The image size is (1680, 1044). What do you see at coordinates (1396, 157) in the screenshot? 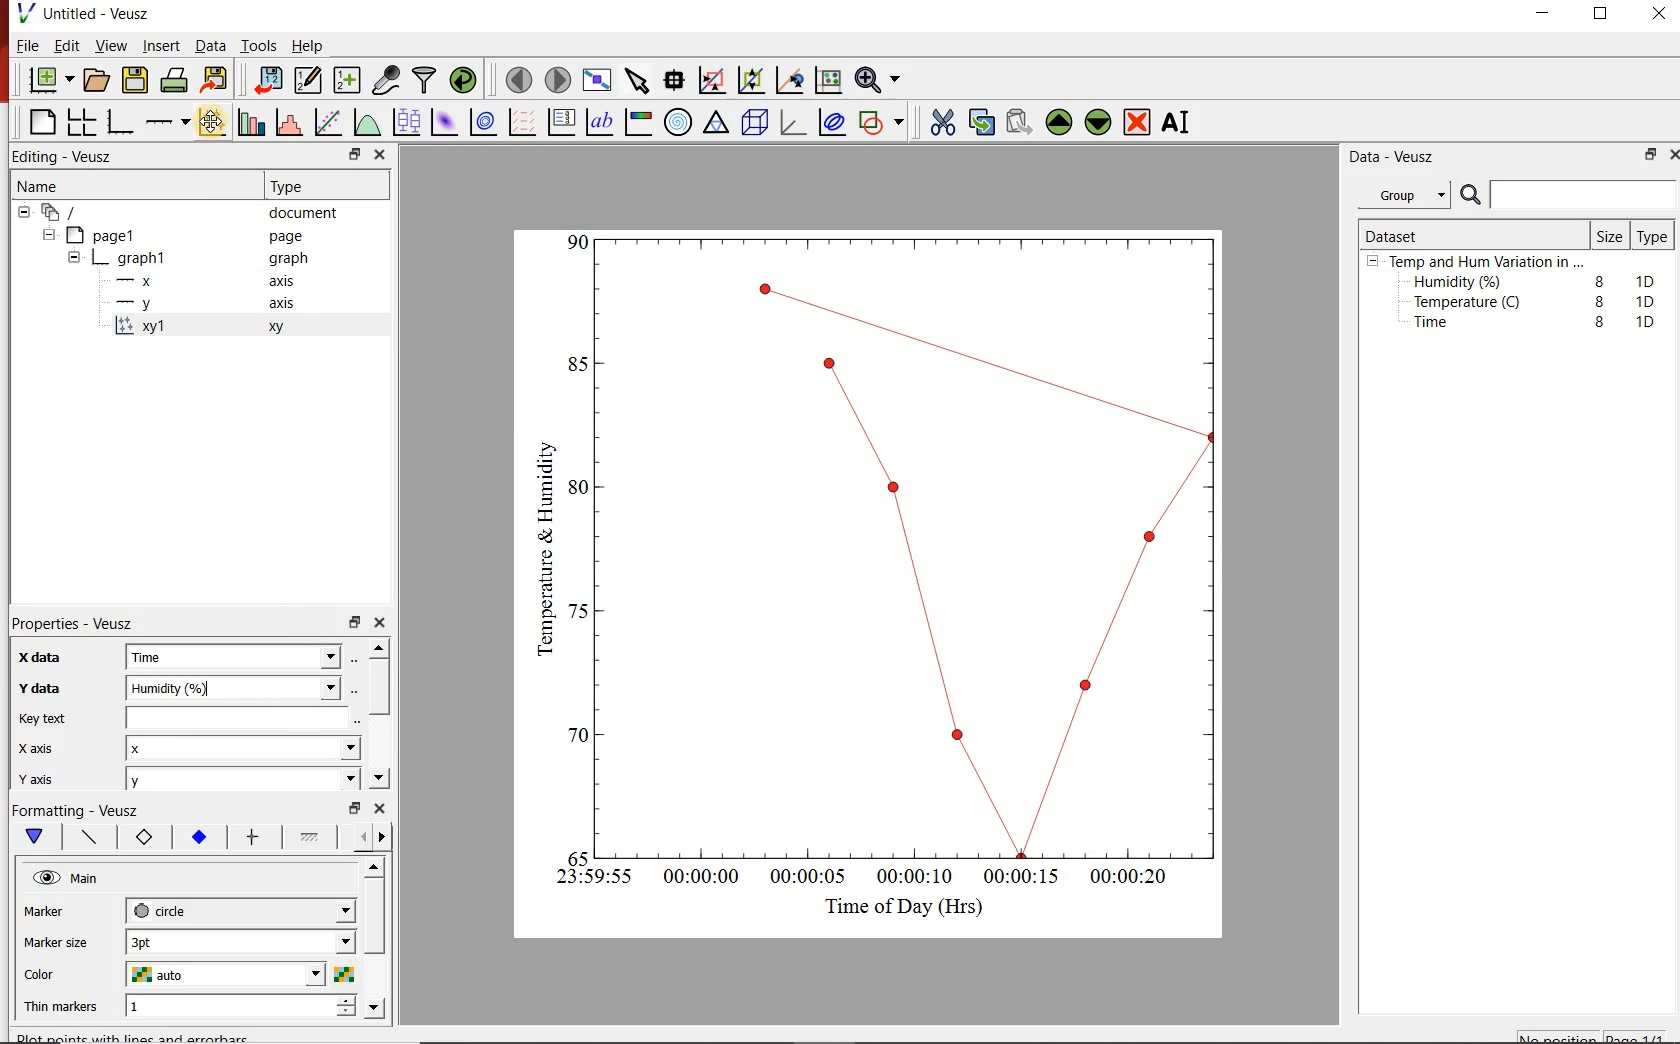
I see `Data - Veusz` at bounding box center [1396, 157].